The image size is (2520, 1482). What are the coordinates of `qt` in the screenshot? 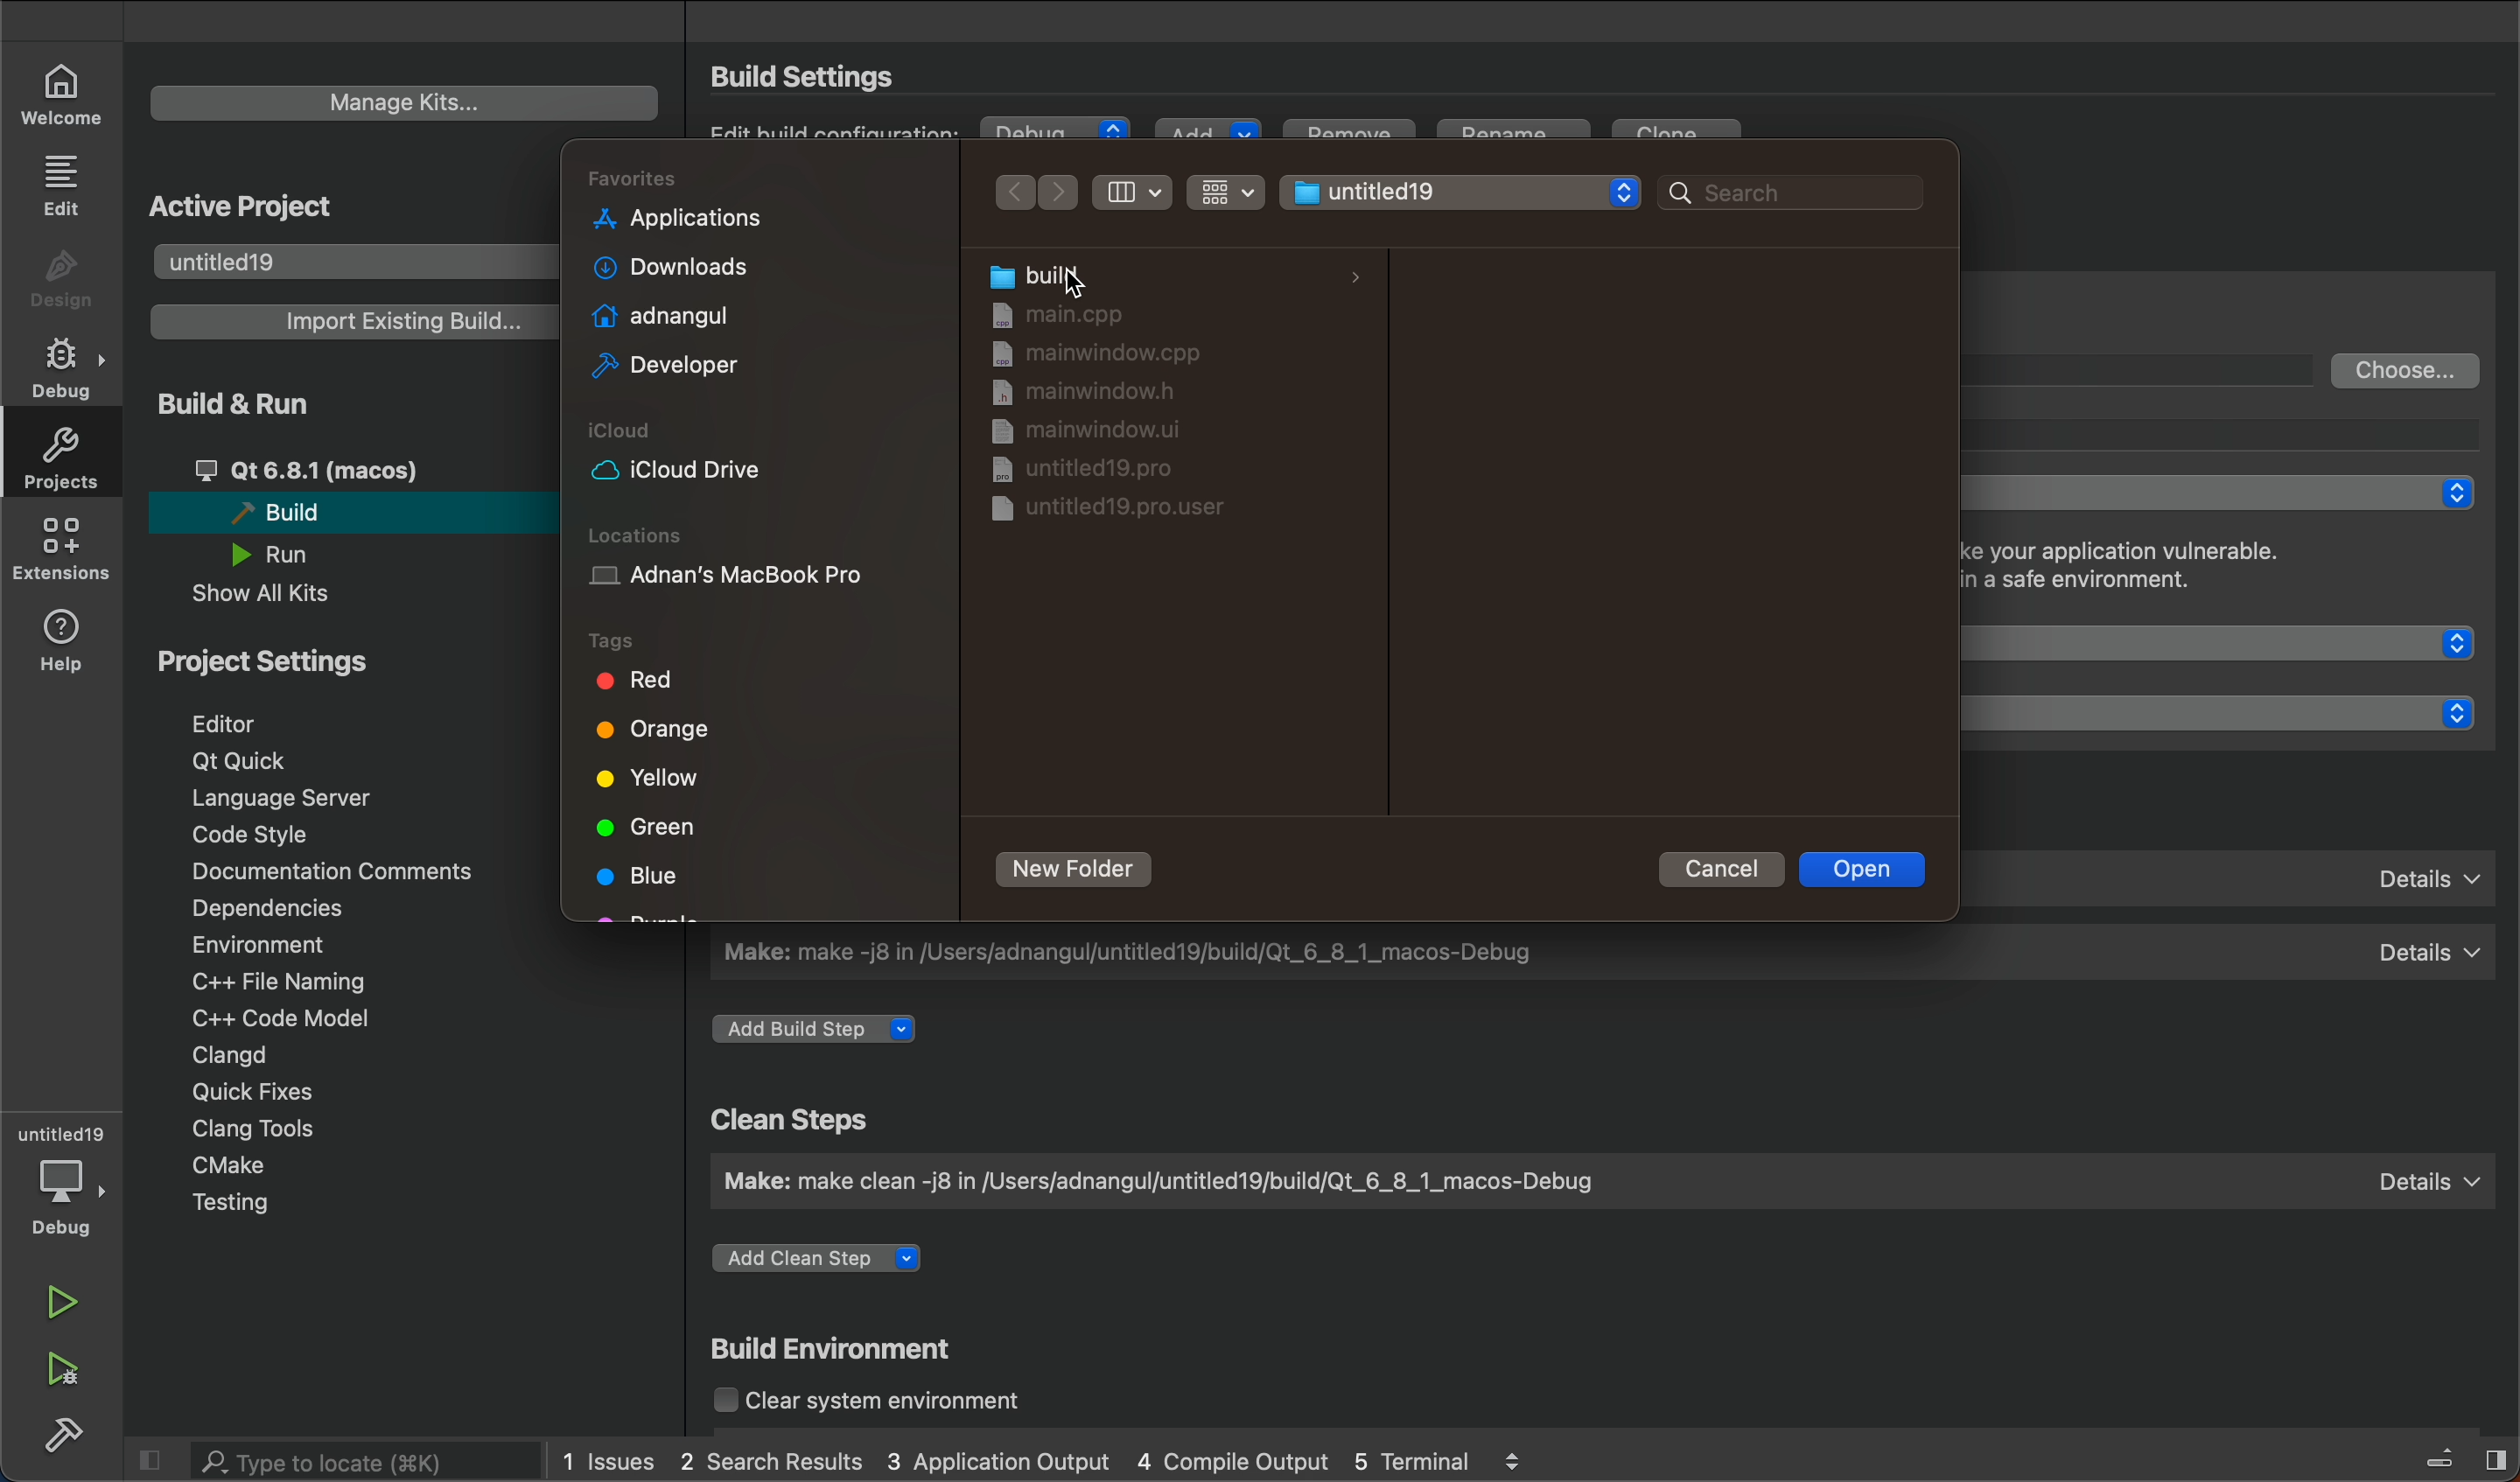 It's located at (352, 470).